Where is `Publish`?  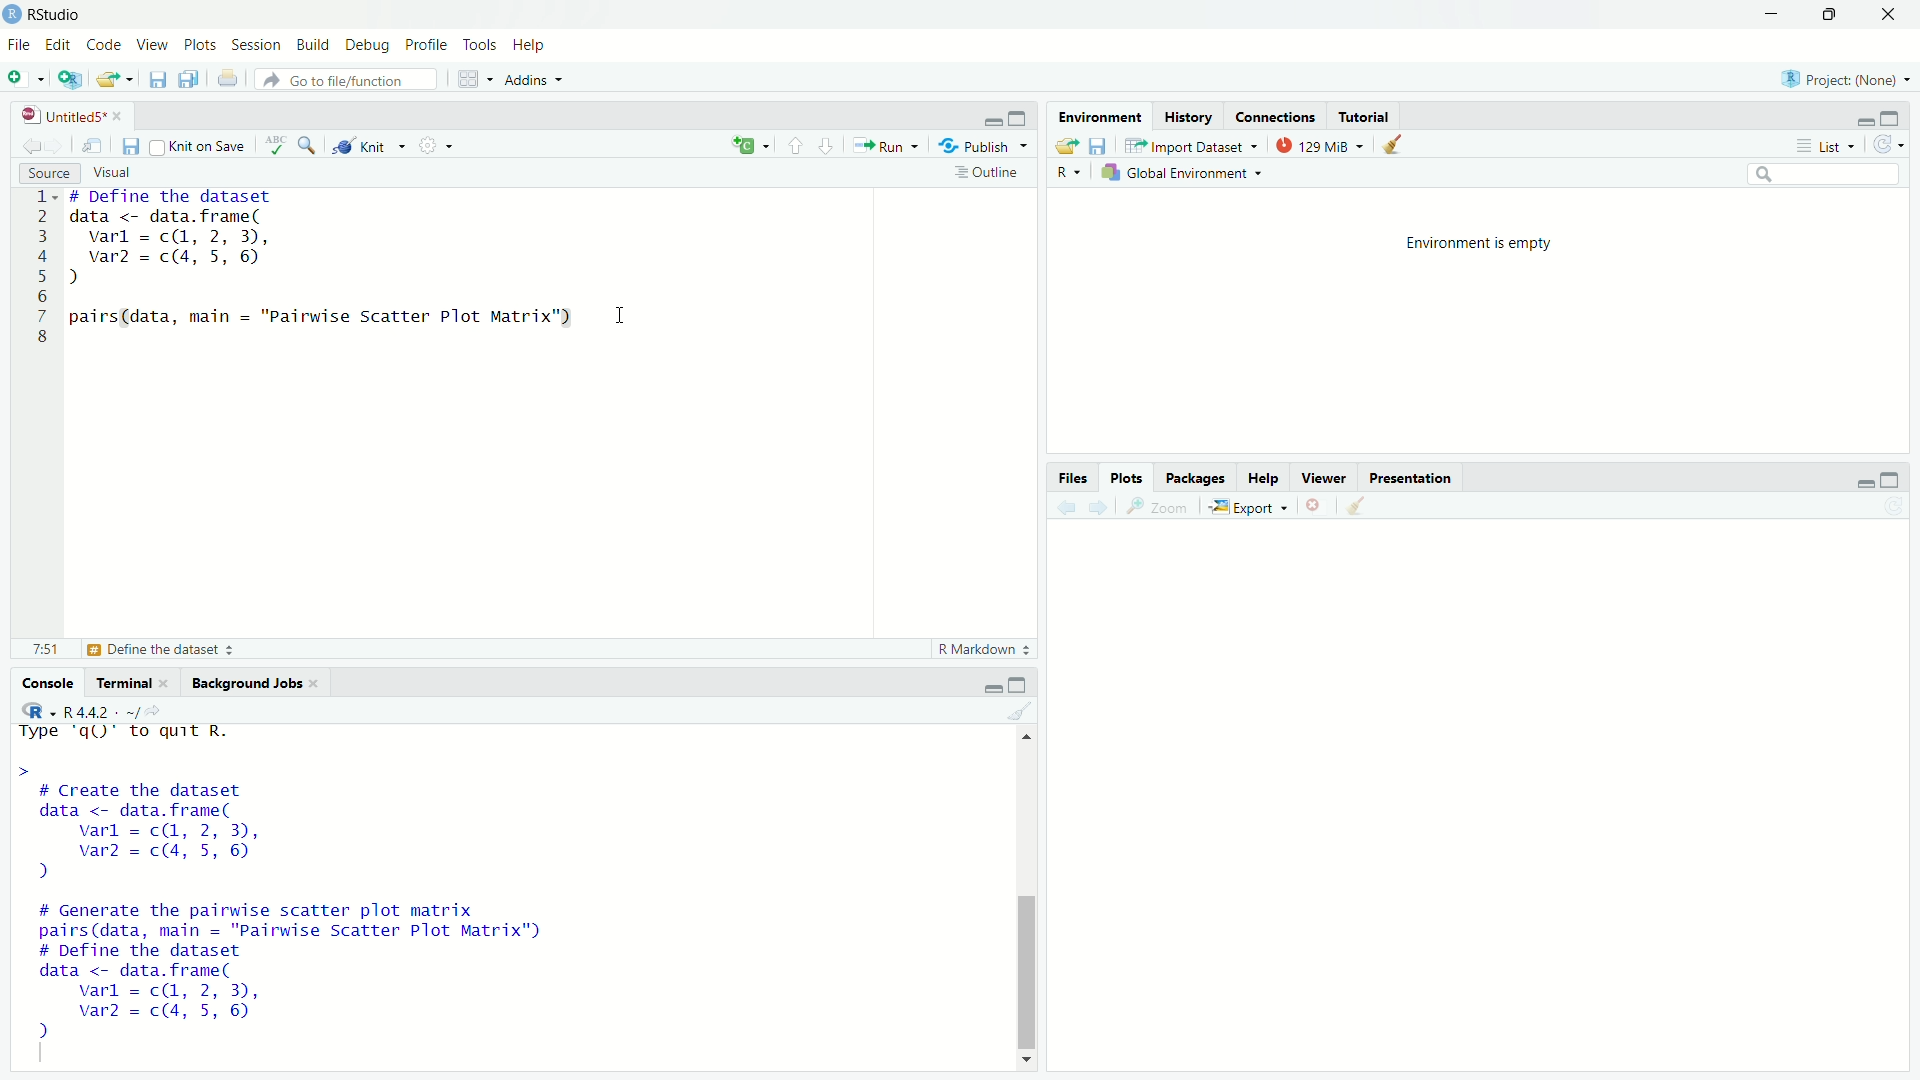
Publish is located at coordinates (982, 144).